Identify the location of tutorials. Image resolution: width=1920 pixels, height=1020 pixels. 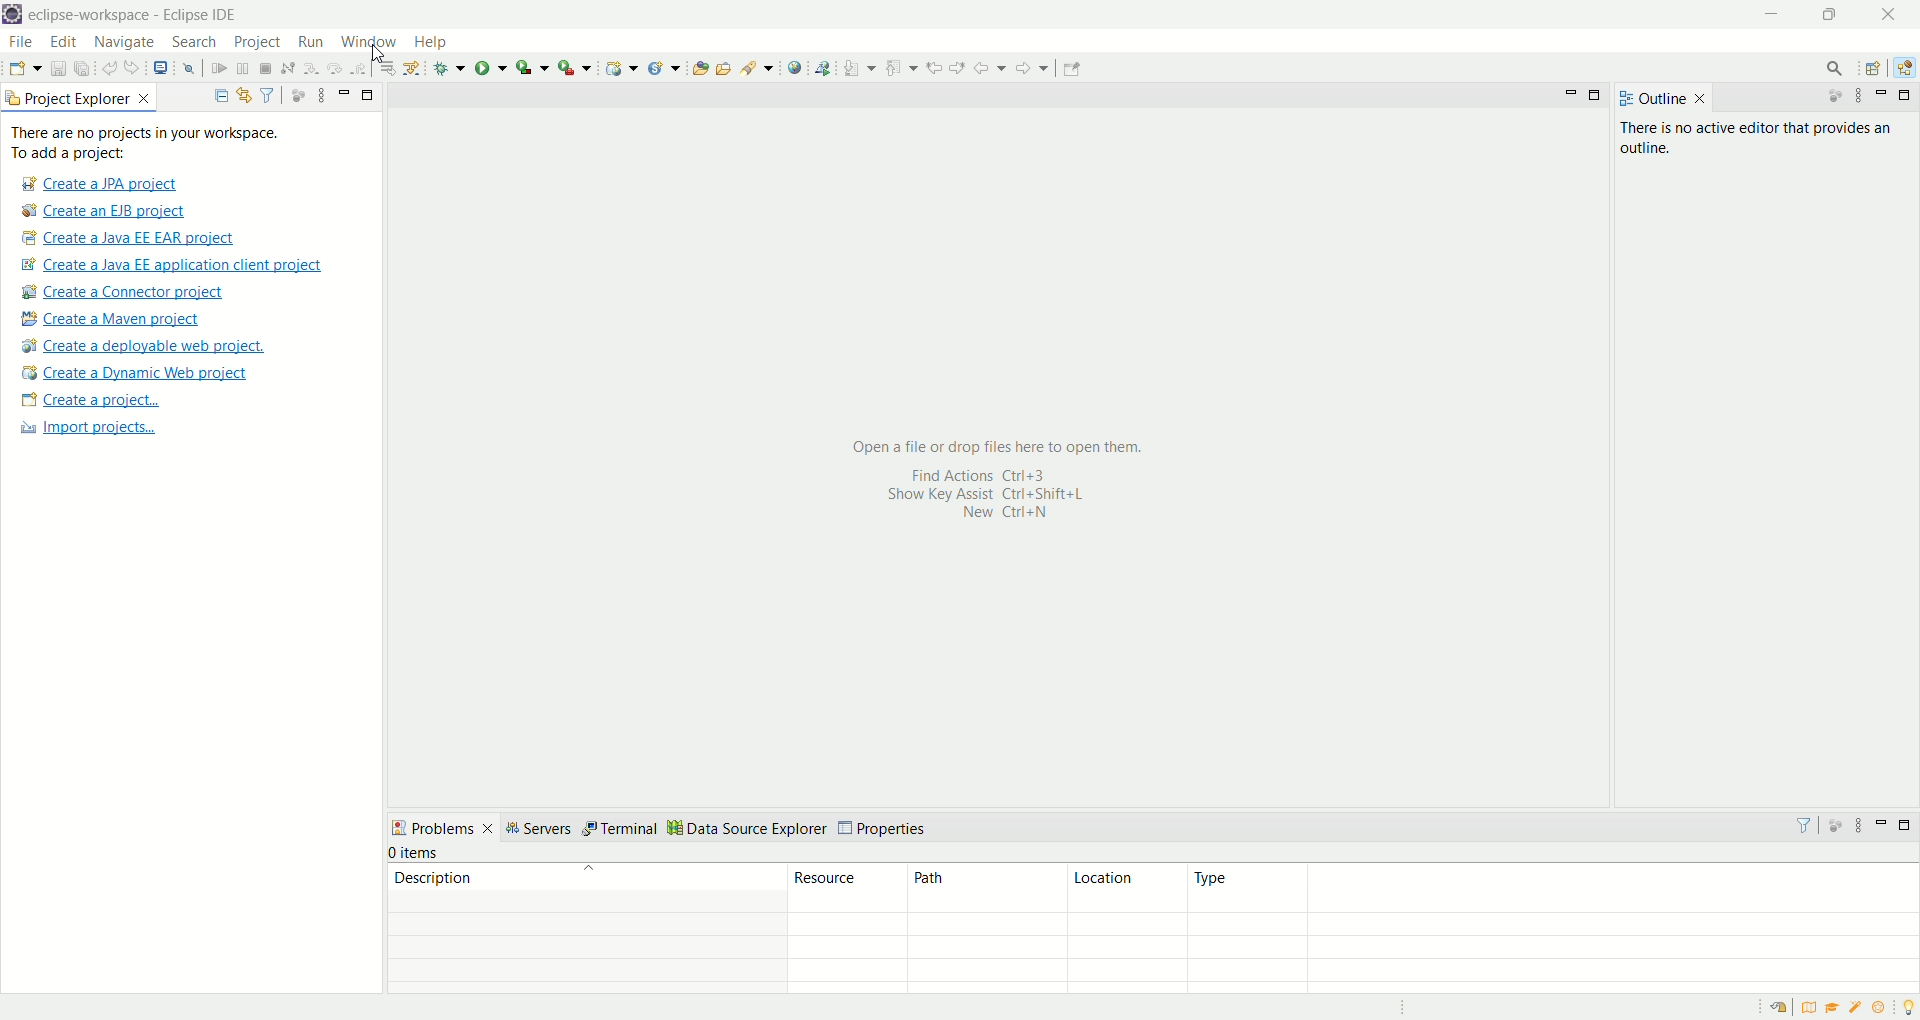
(1832, 1008).